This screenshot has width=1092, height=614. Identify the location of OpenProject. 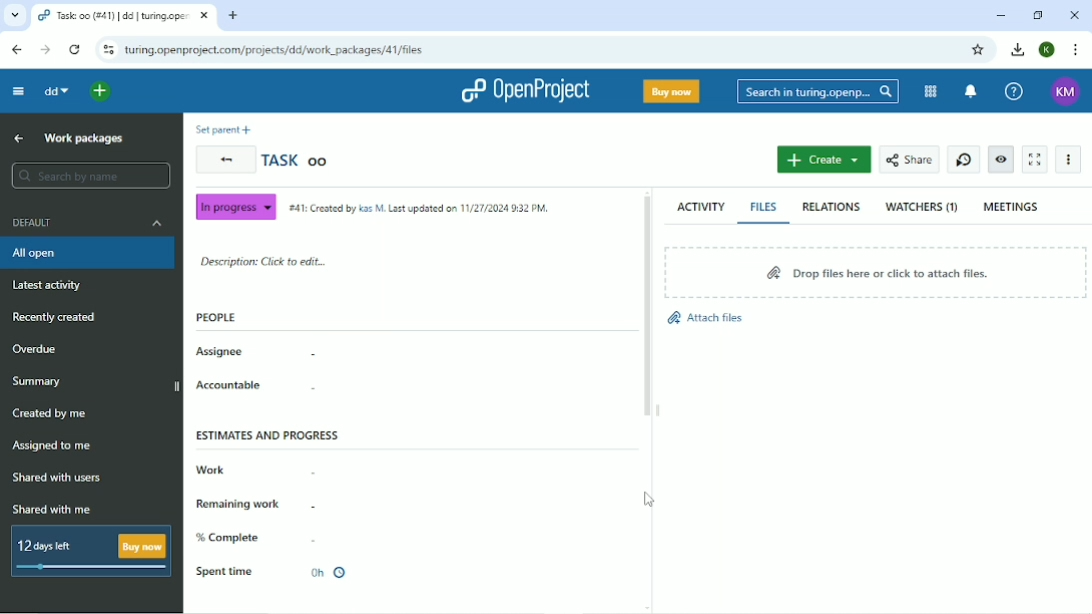
(524, 89).